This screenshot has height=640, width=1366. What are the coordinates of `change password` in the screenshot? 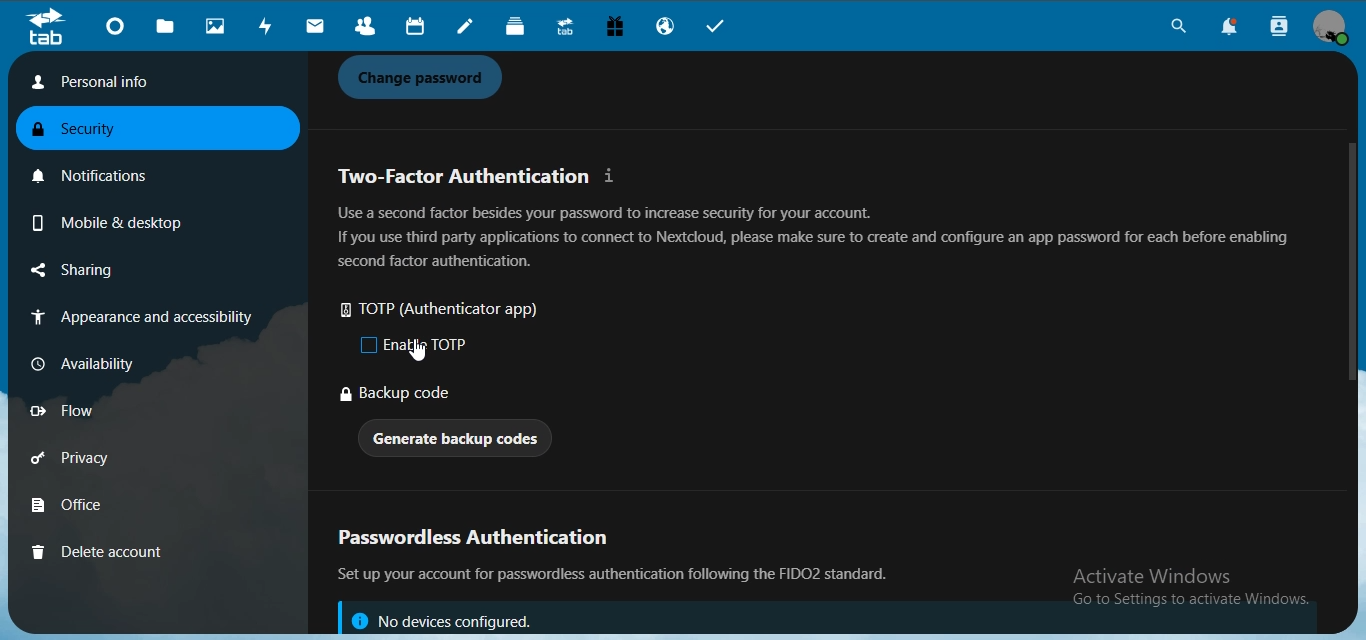 It's located at (426, 78).